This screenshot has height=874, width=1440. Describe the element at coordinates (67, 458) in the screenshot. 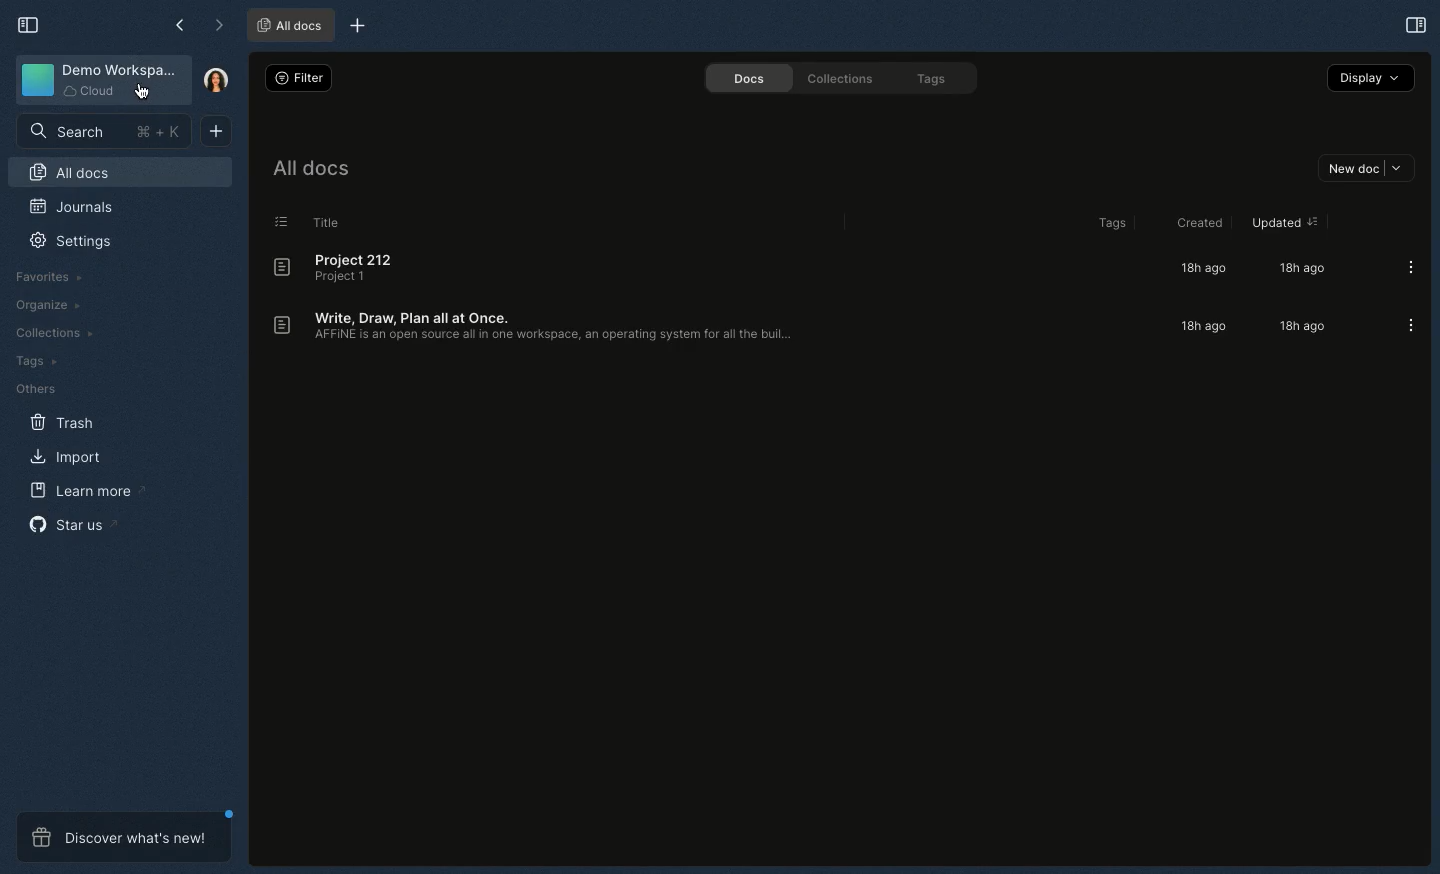

I see `Import` at that location.